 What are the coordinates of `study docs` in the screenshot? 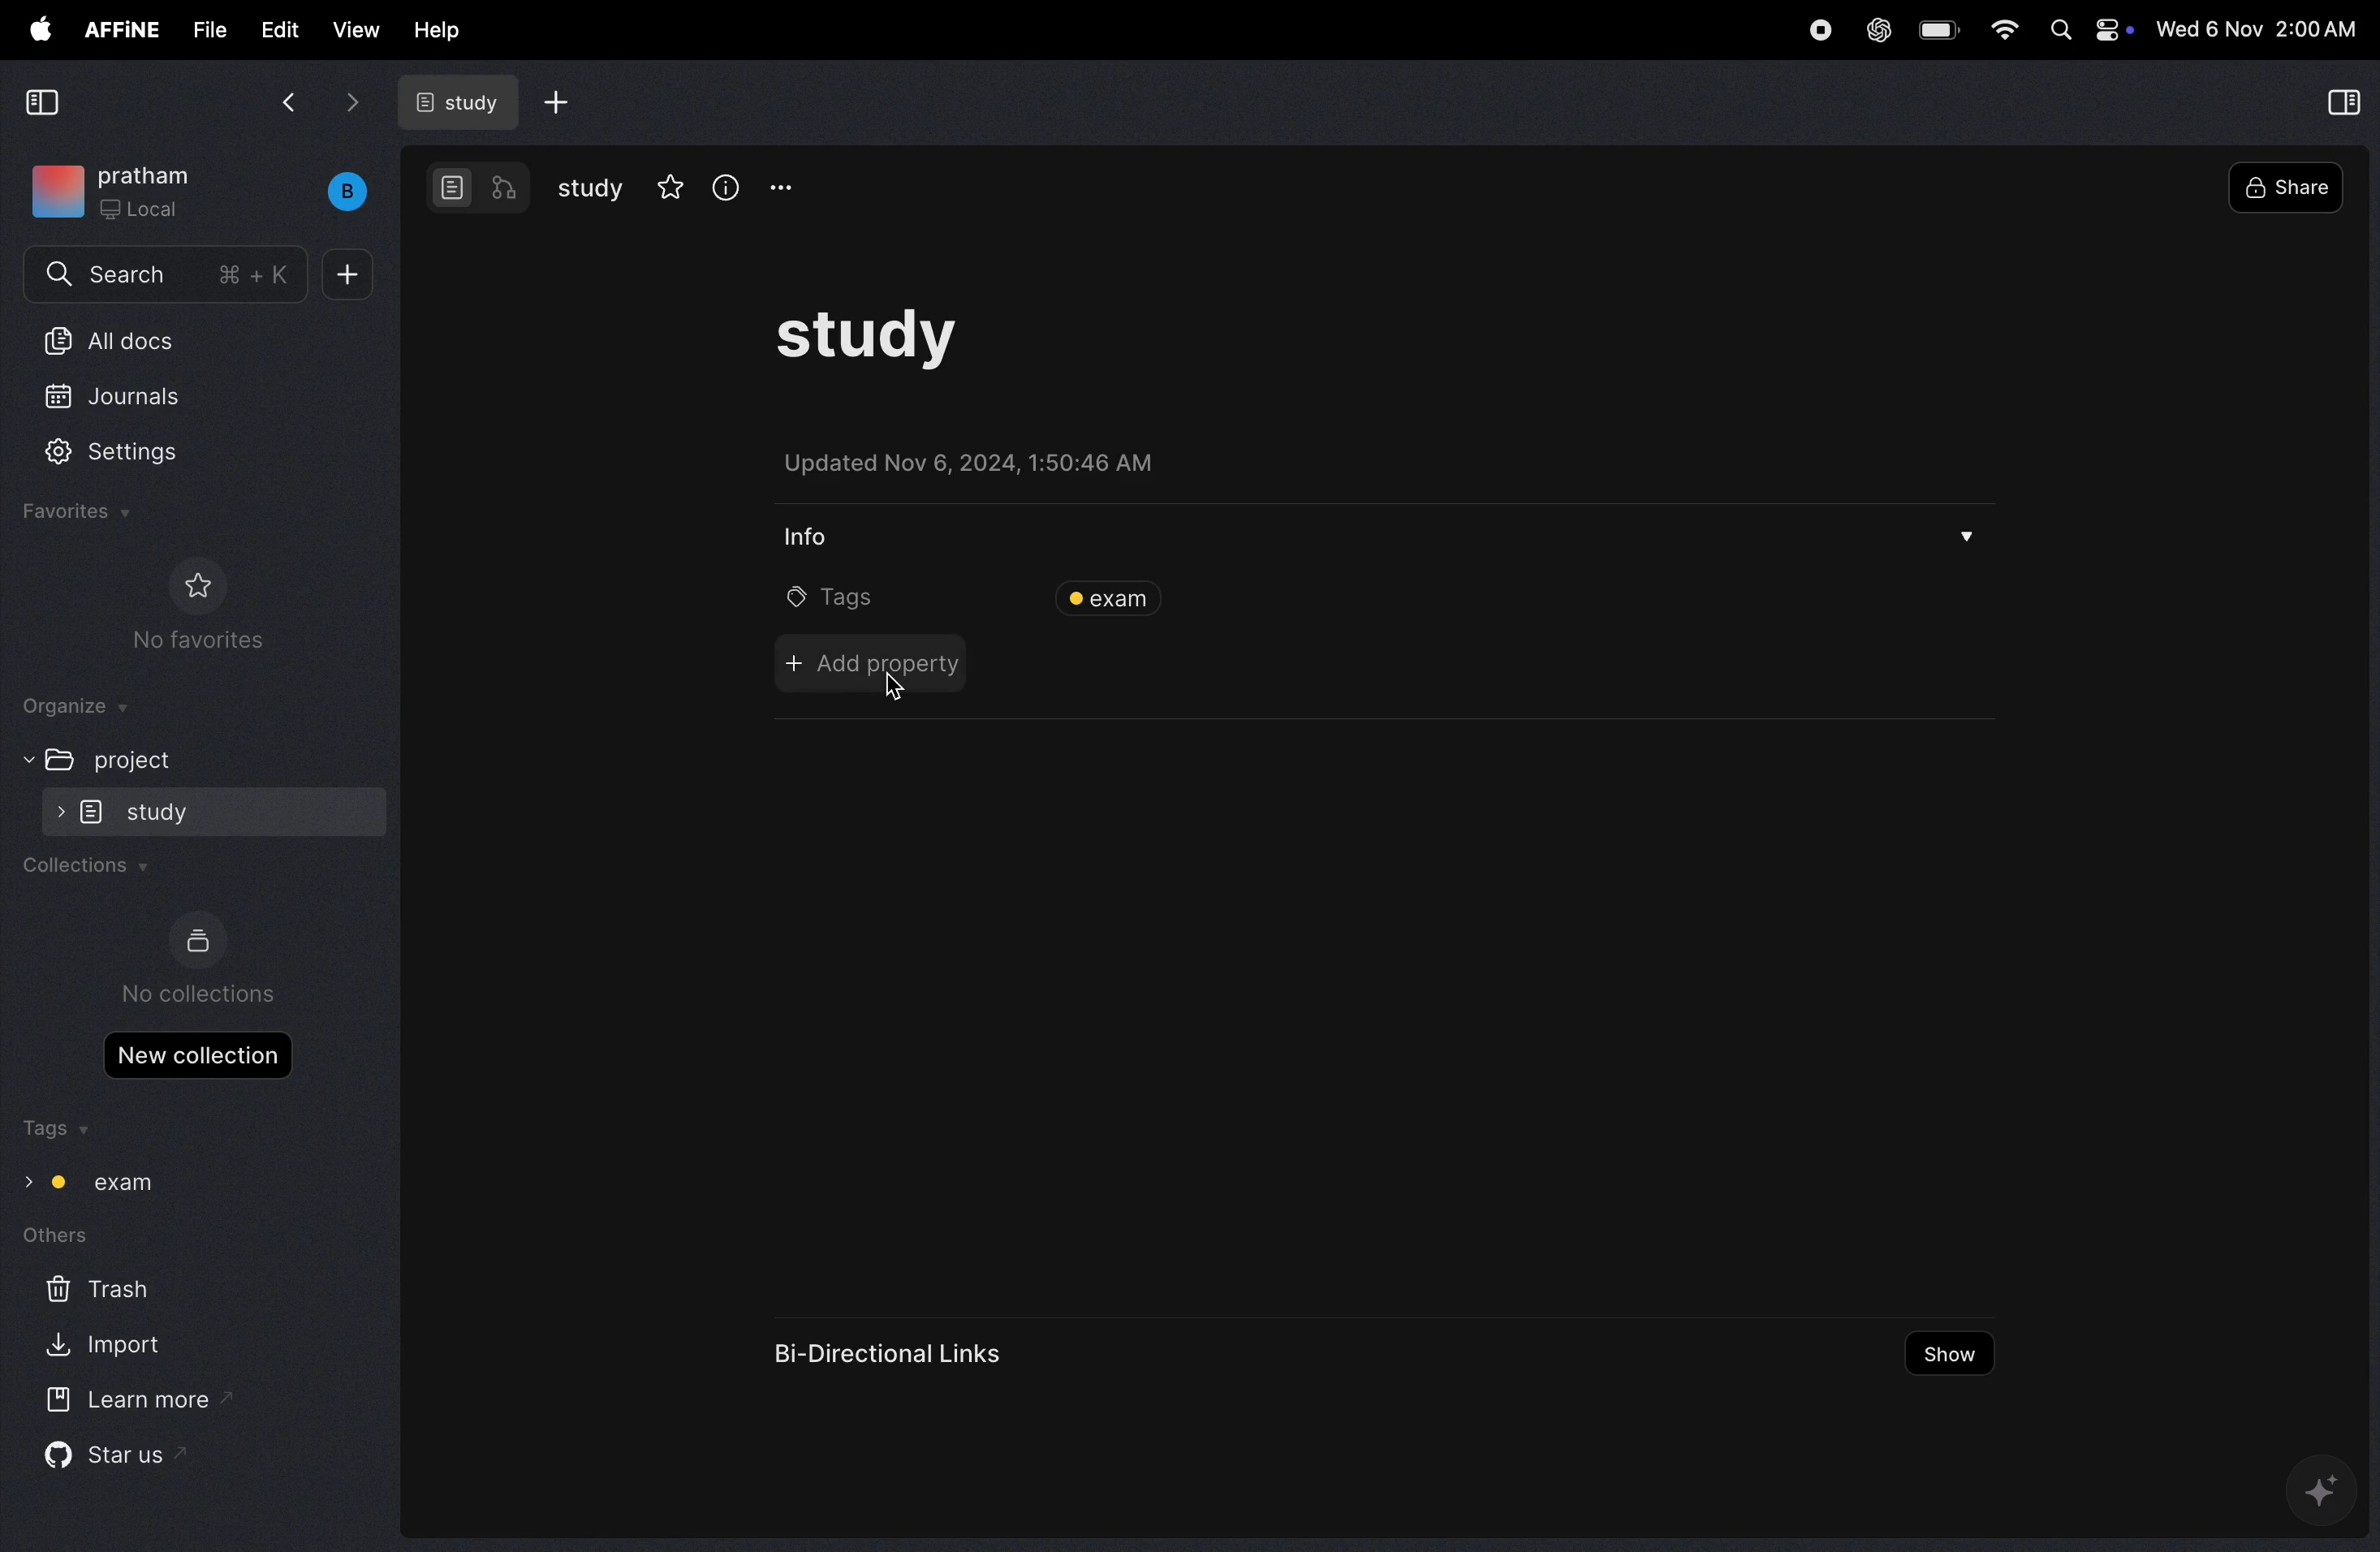 It's located at (453, 102).